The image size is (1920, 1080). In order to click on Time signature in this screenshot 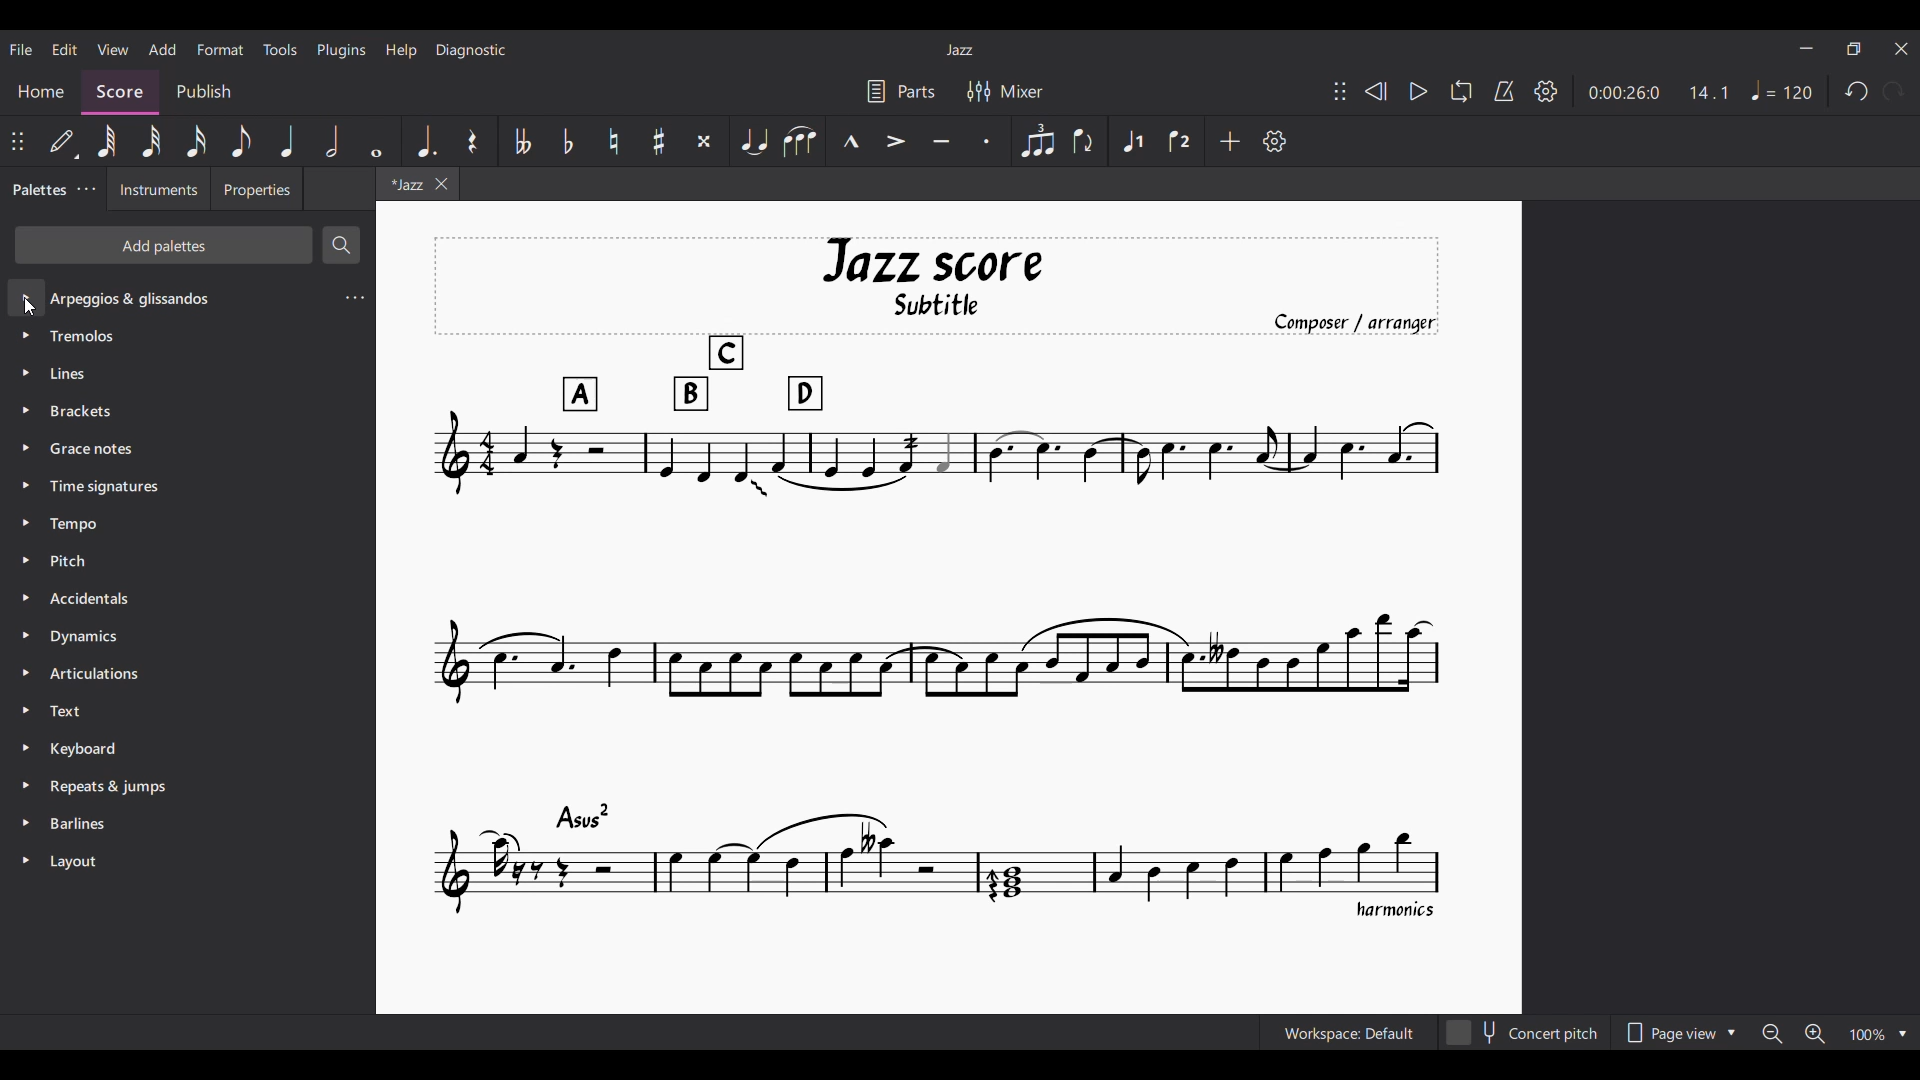, I will do `click(108, 488)`.